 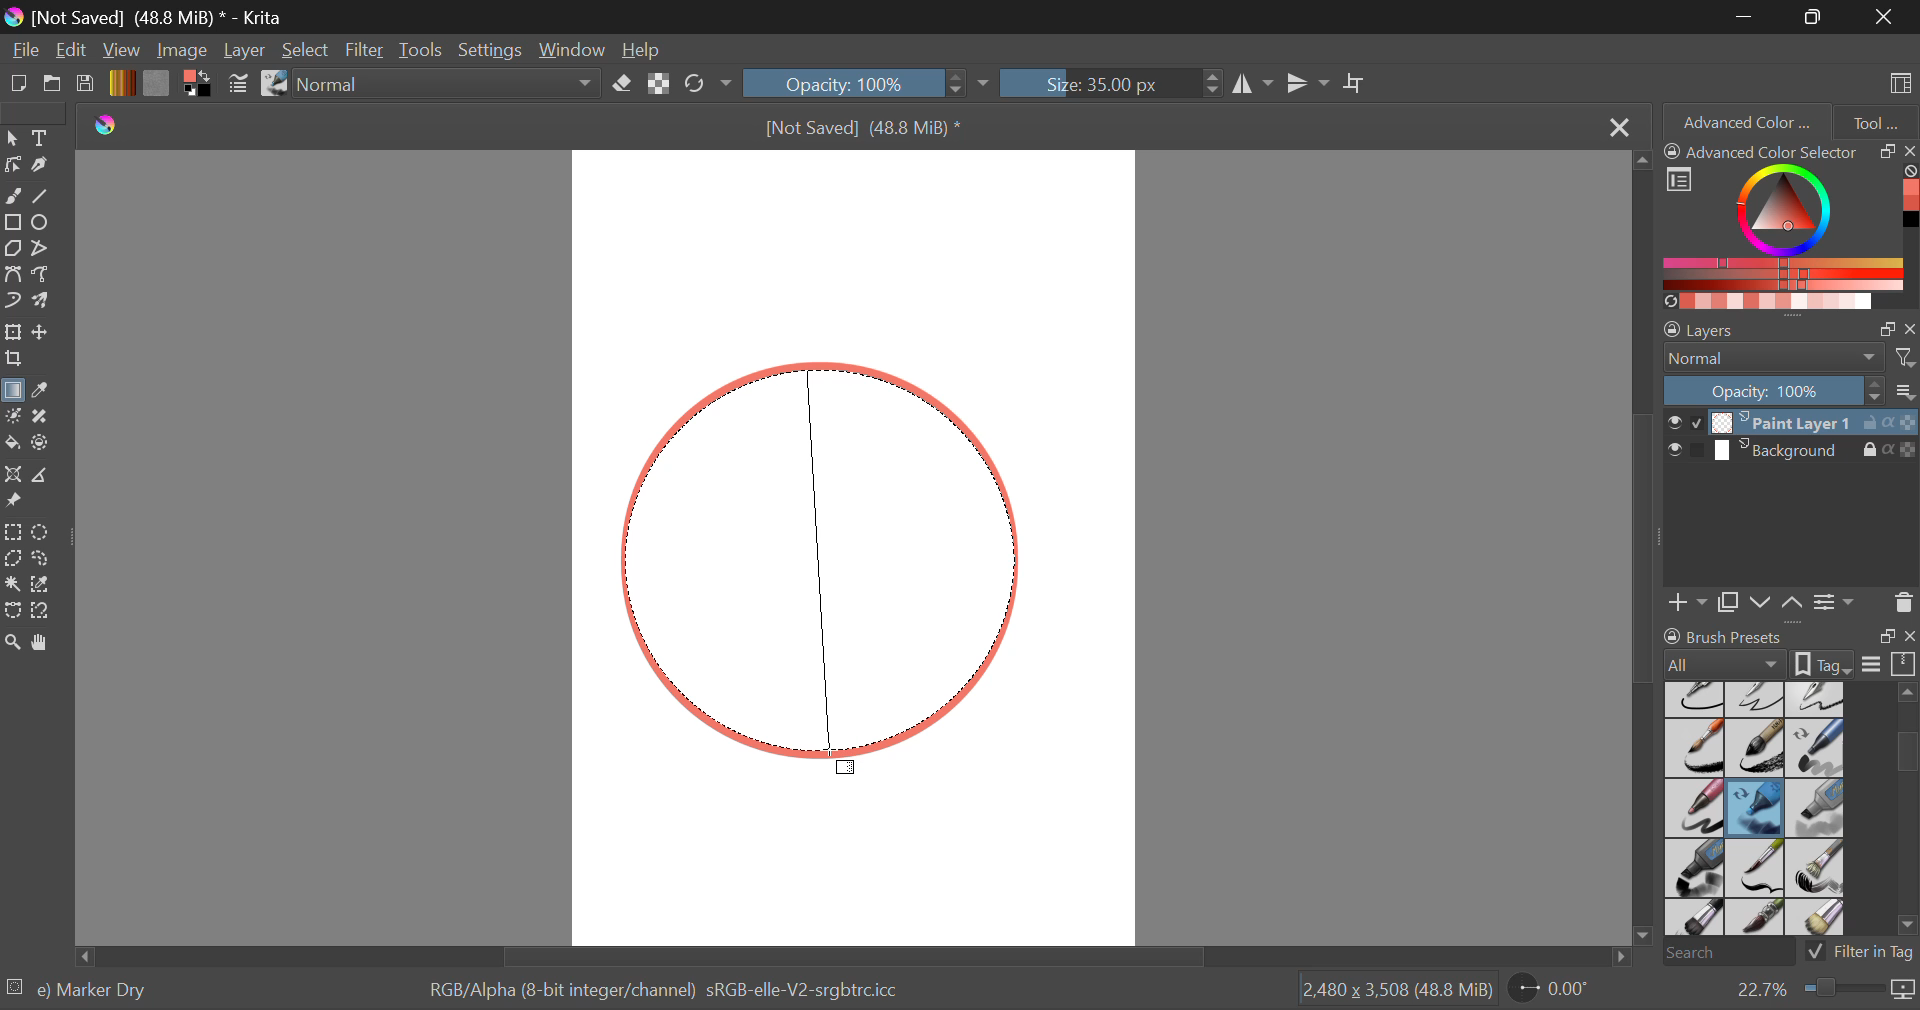 What do you see at coordinates (41, 532) in the screenshot?
I see `Elliptical Selection Tool` at bounding box center [41, 532].